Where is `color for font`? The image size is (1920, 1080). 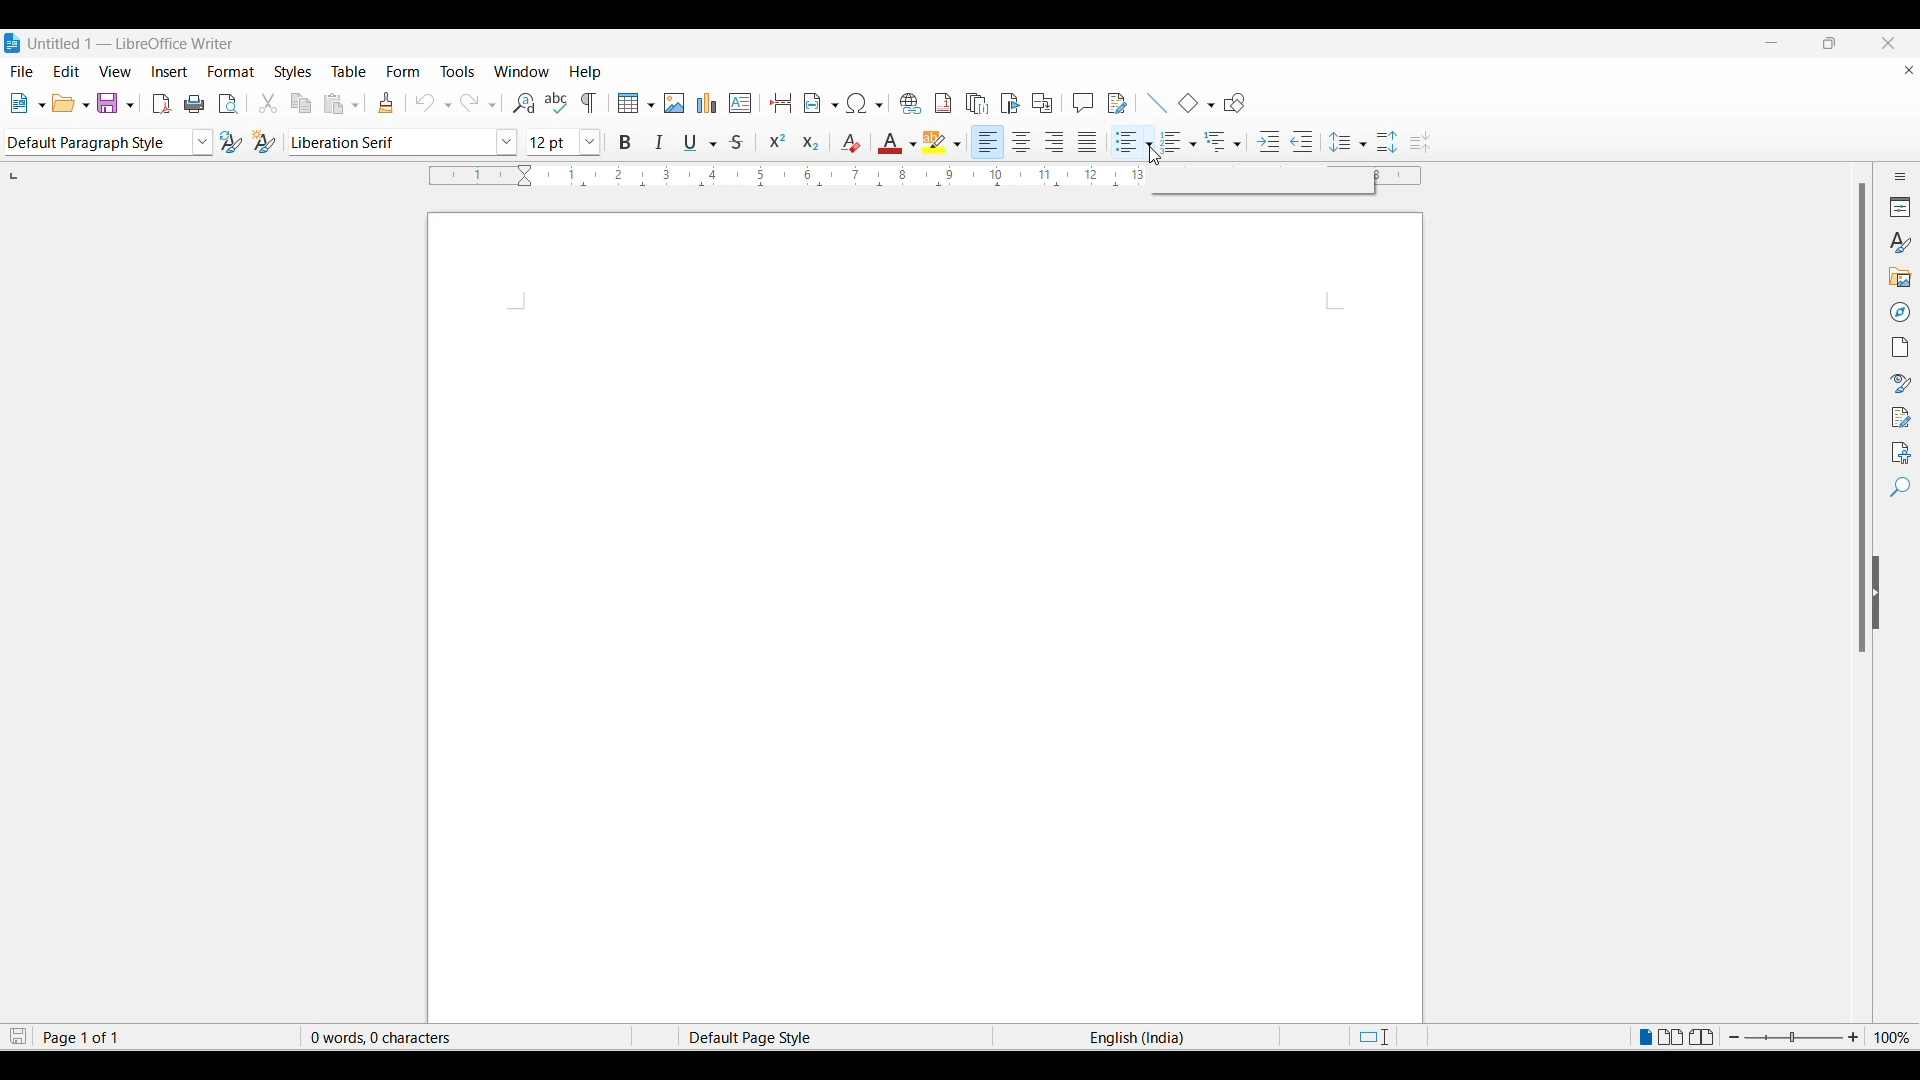 color for font is located at coordinates (895, 142).